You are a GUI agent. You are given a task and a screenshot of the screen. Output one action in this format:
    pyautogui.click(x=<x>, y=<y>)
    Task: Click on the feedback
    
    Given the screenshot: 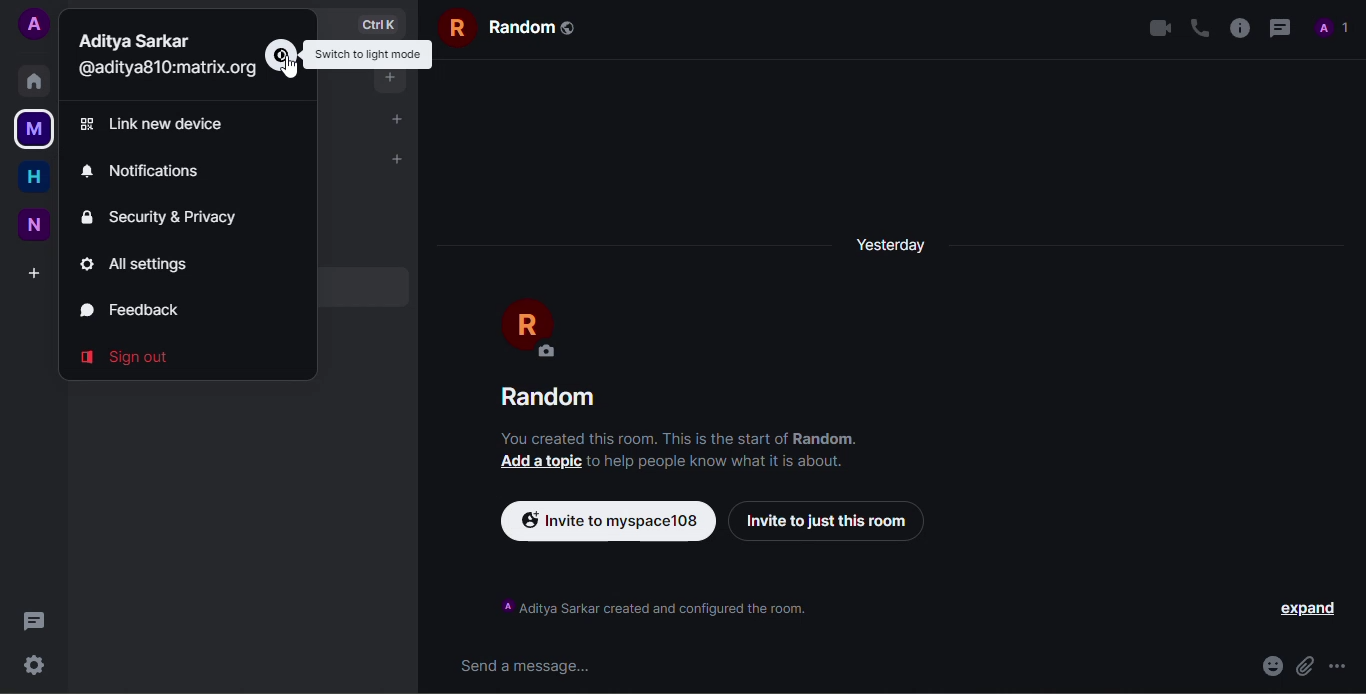 What is the action you would take?
    pyautogui.click(x=135, y=309)
    